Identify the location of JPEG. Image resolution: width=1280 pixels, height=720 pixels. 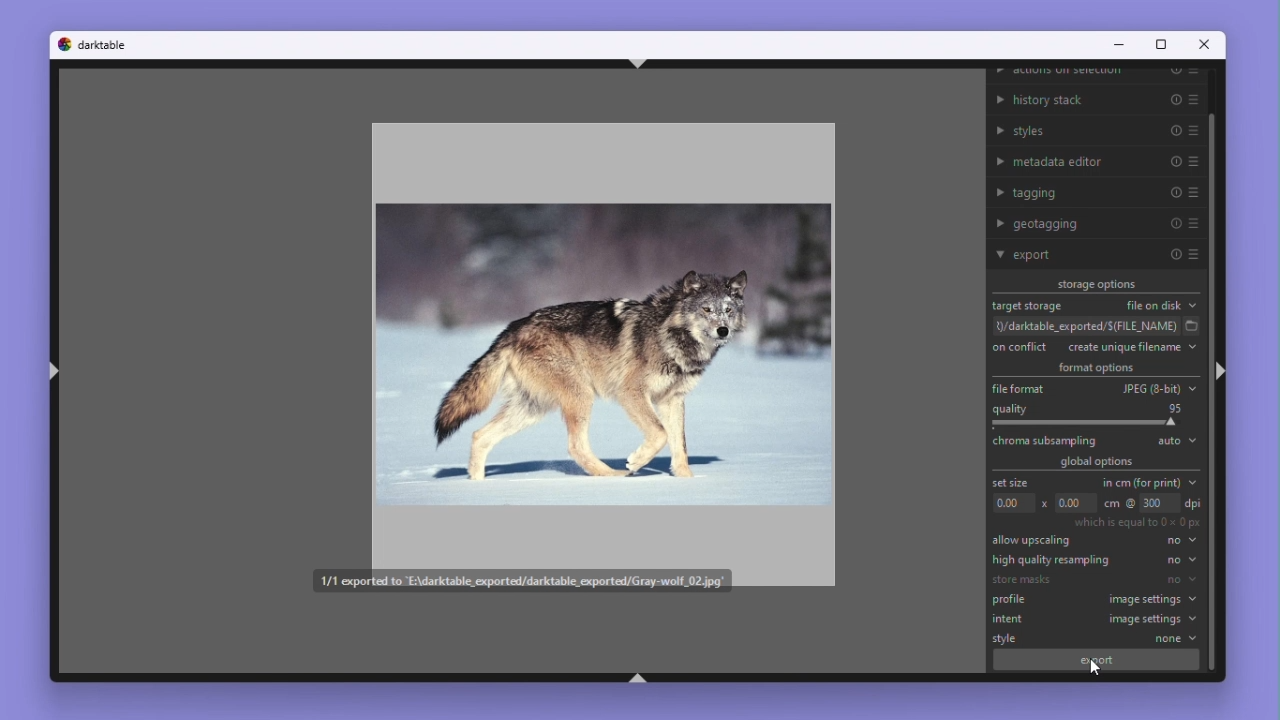
(1156, 389).